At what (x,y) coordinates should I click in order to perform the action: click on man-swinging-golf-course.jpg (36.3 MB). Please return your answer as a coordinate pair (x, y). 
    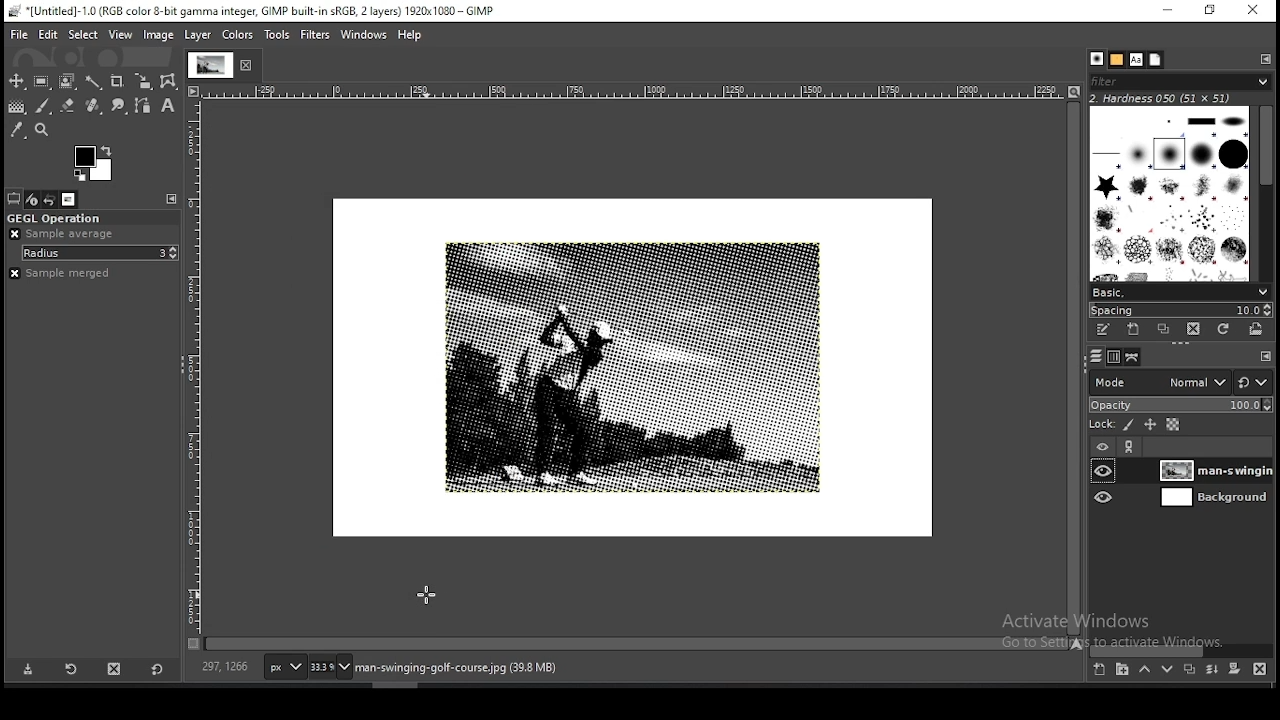
    Looking at the image, I should click on (454, 668).